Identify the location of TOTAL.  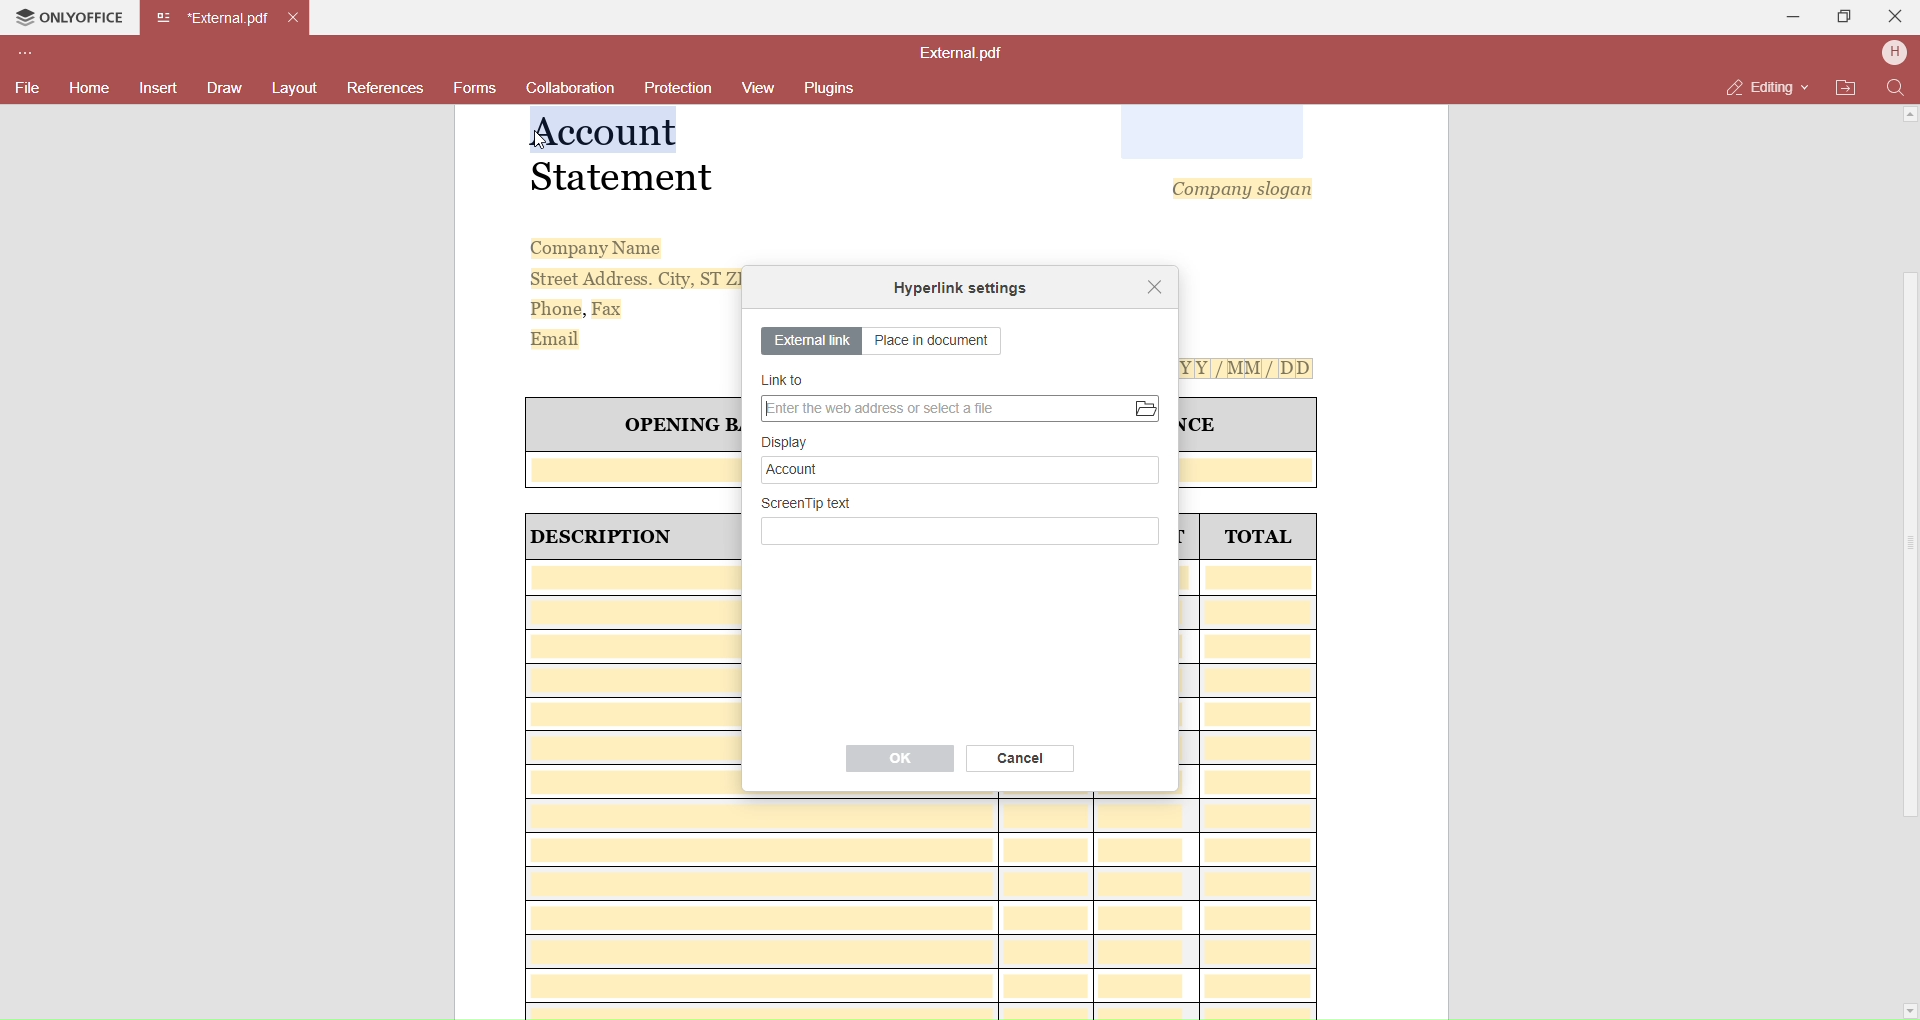
(1258, 537).